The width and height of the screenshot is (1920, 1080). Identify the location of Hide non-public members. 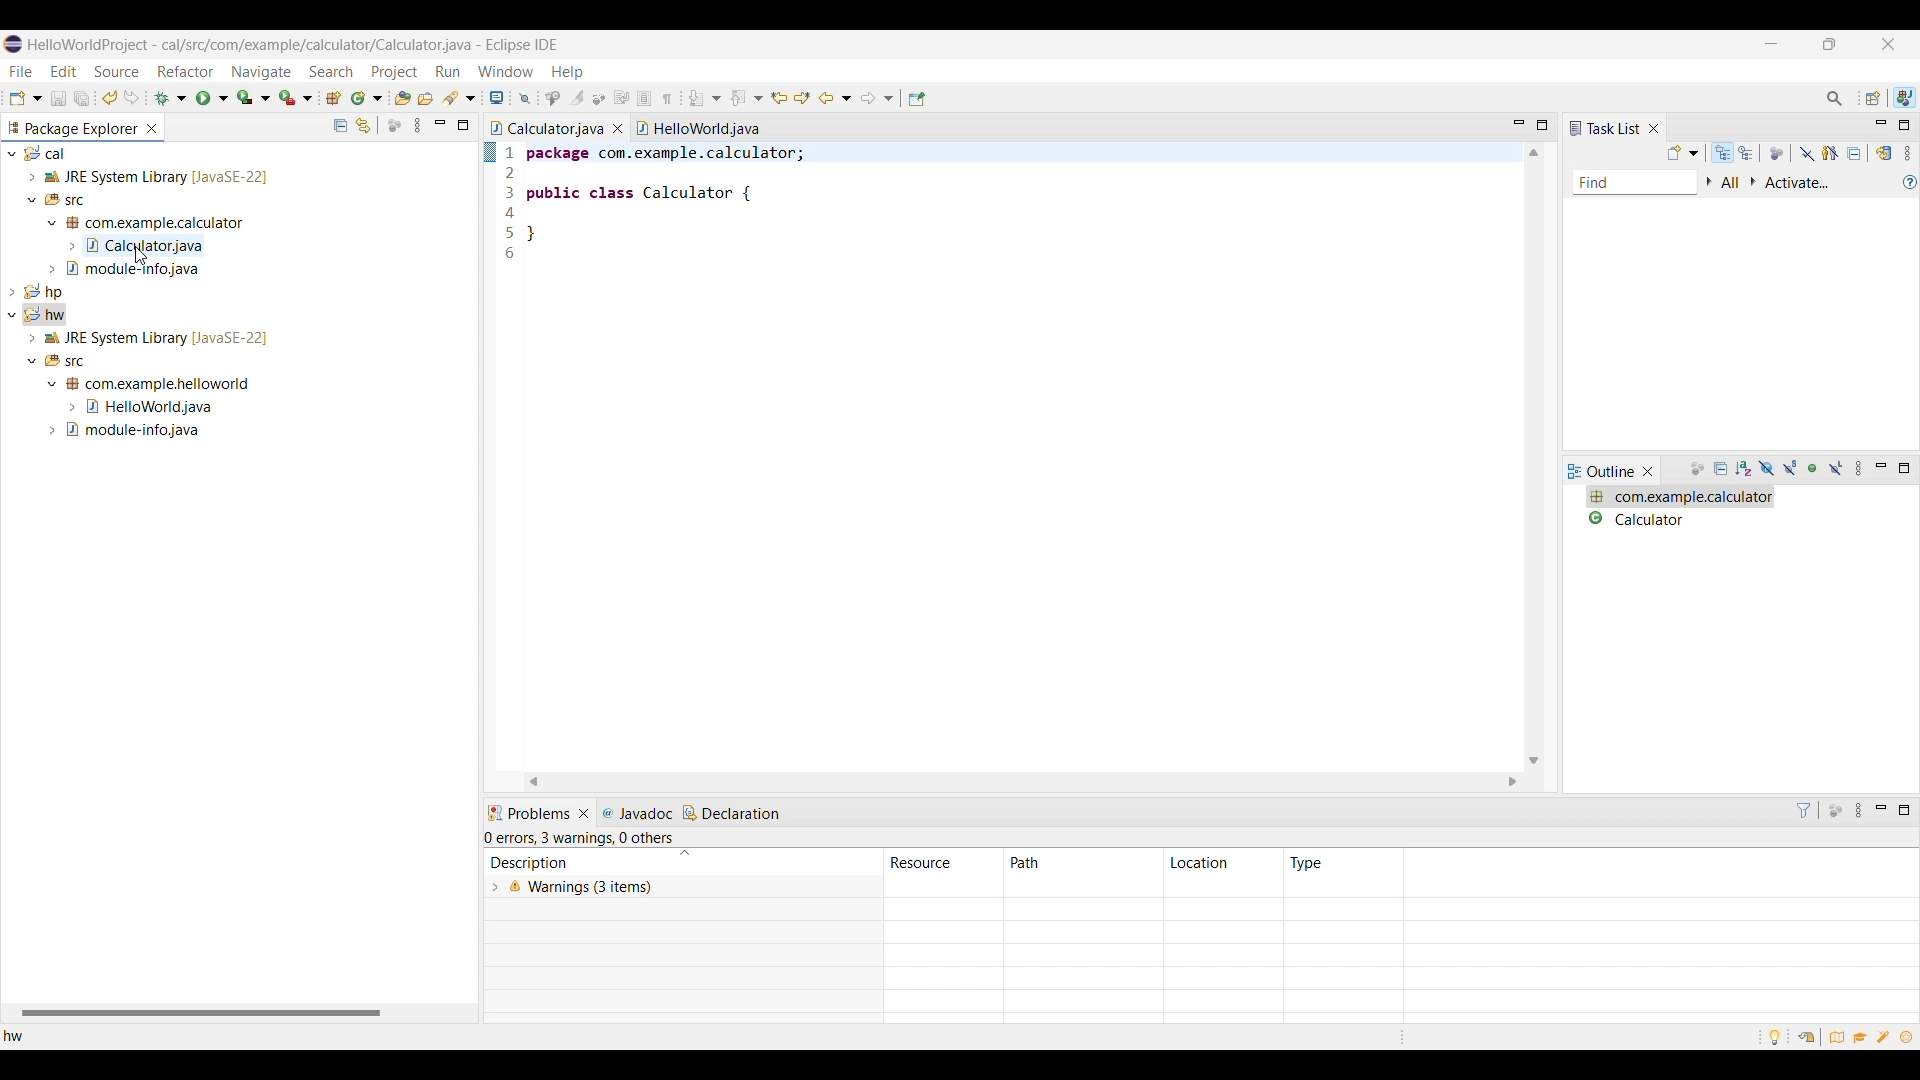
(1816, 469).